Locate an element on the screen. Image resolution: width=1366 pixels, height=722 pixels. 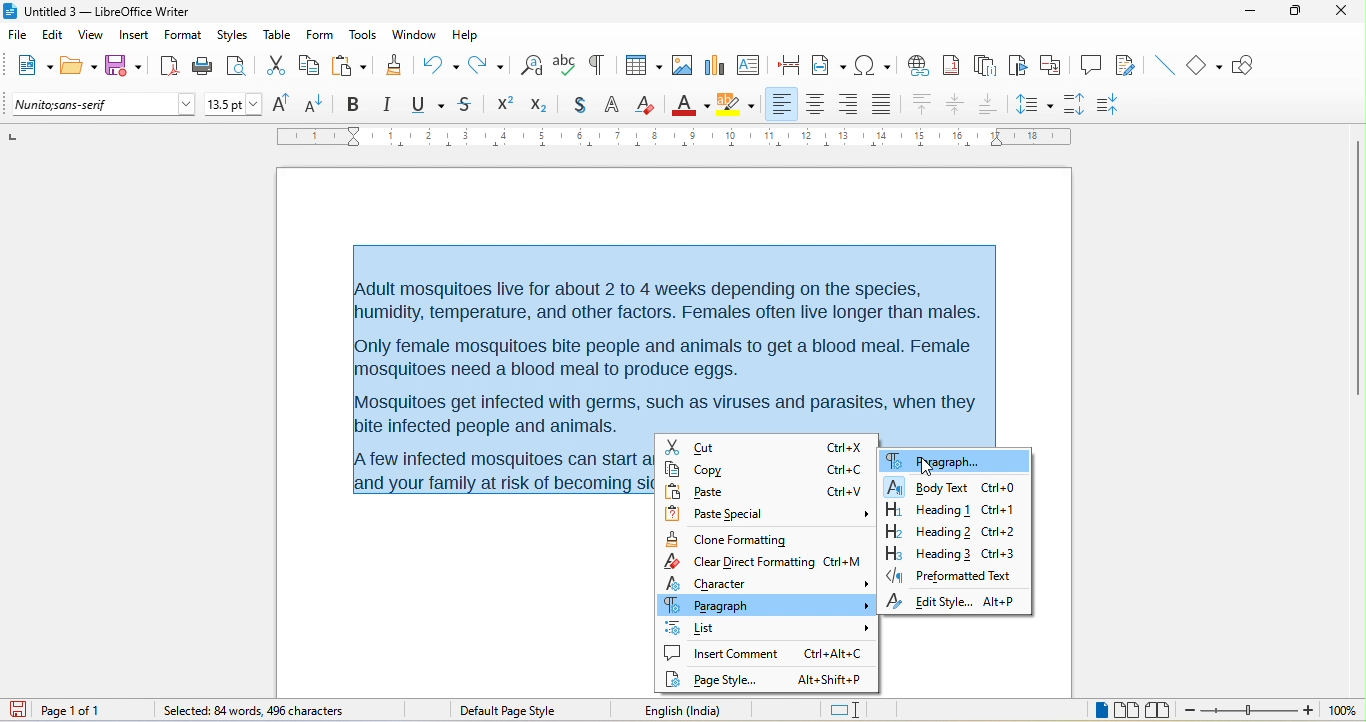
set line spacing is located at coordinates (1033, 102).